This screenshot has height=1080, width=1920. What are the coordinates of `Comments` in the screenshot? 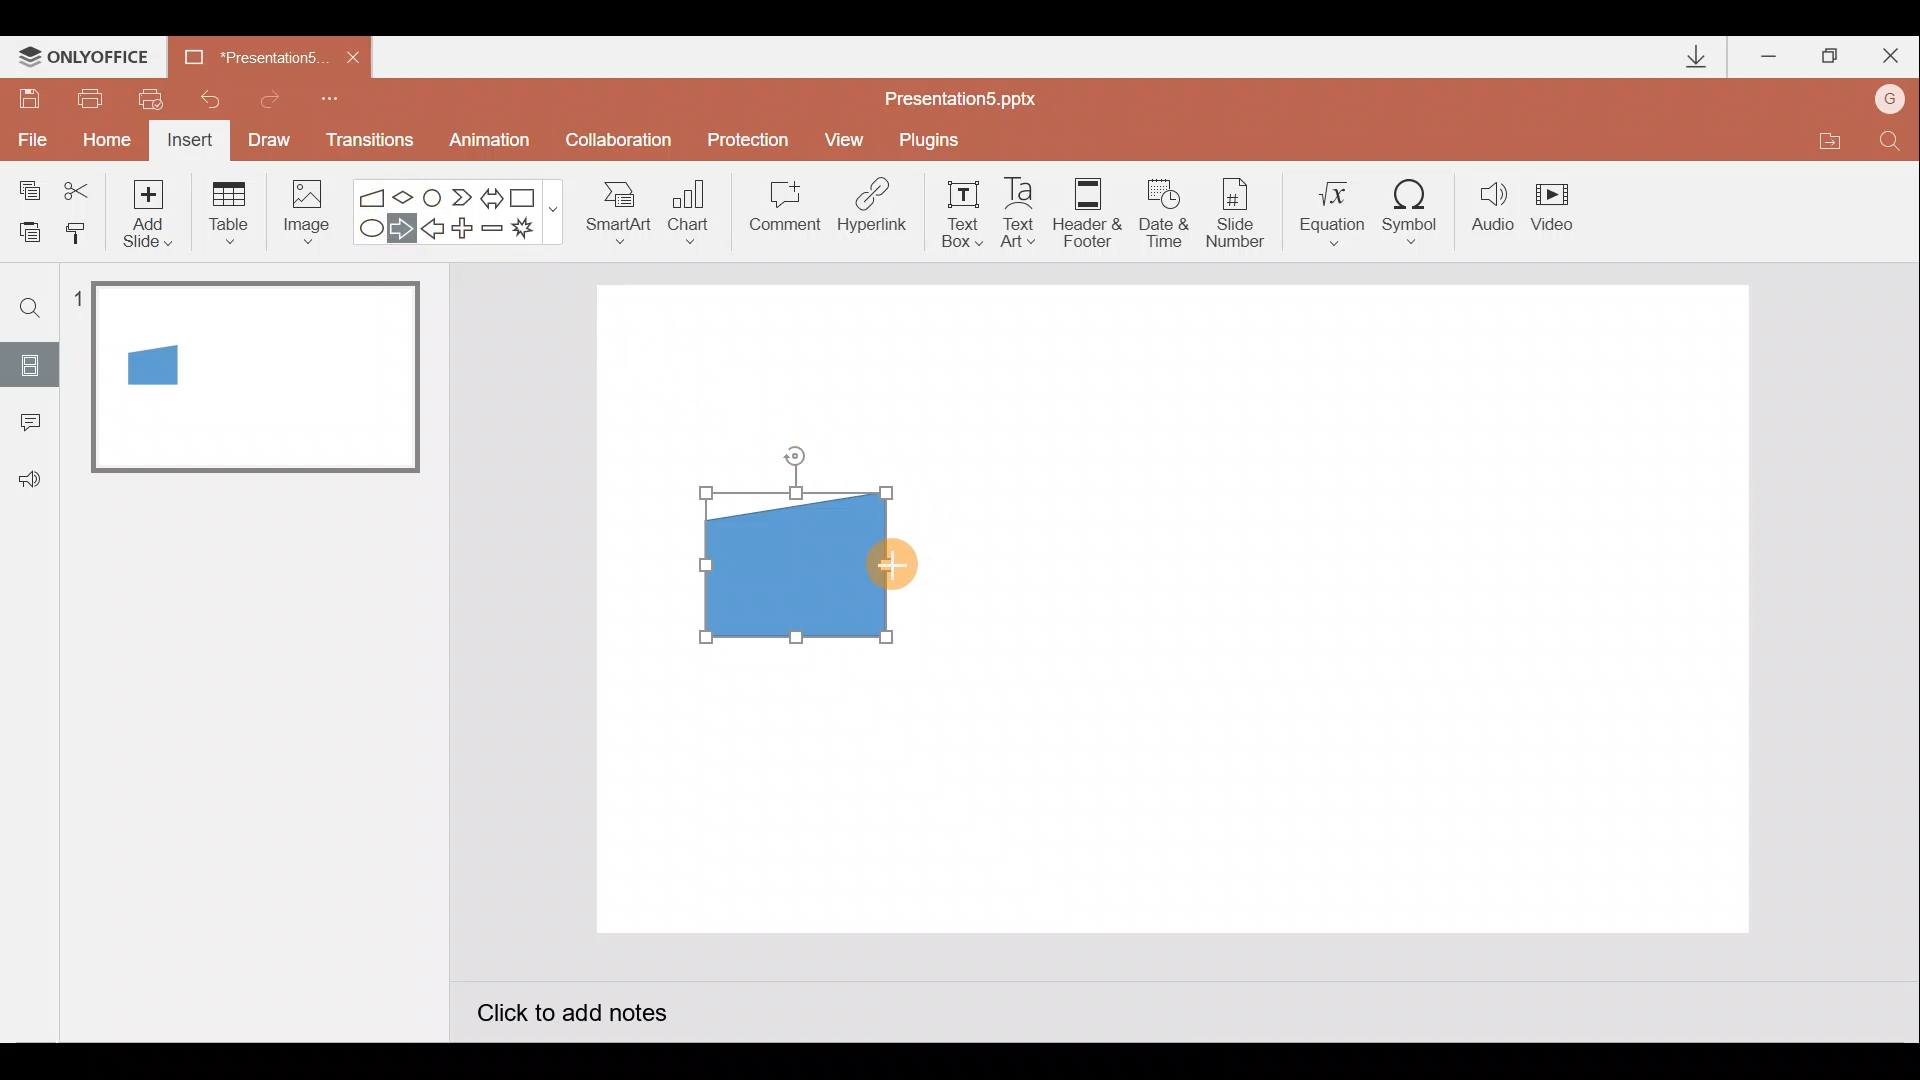 It's located at (25, 424).